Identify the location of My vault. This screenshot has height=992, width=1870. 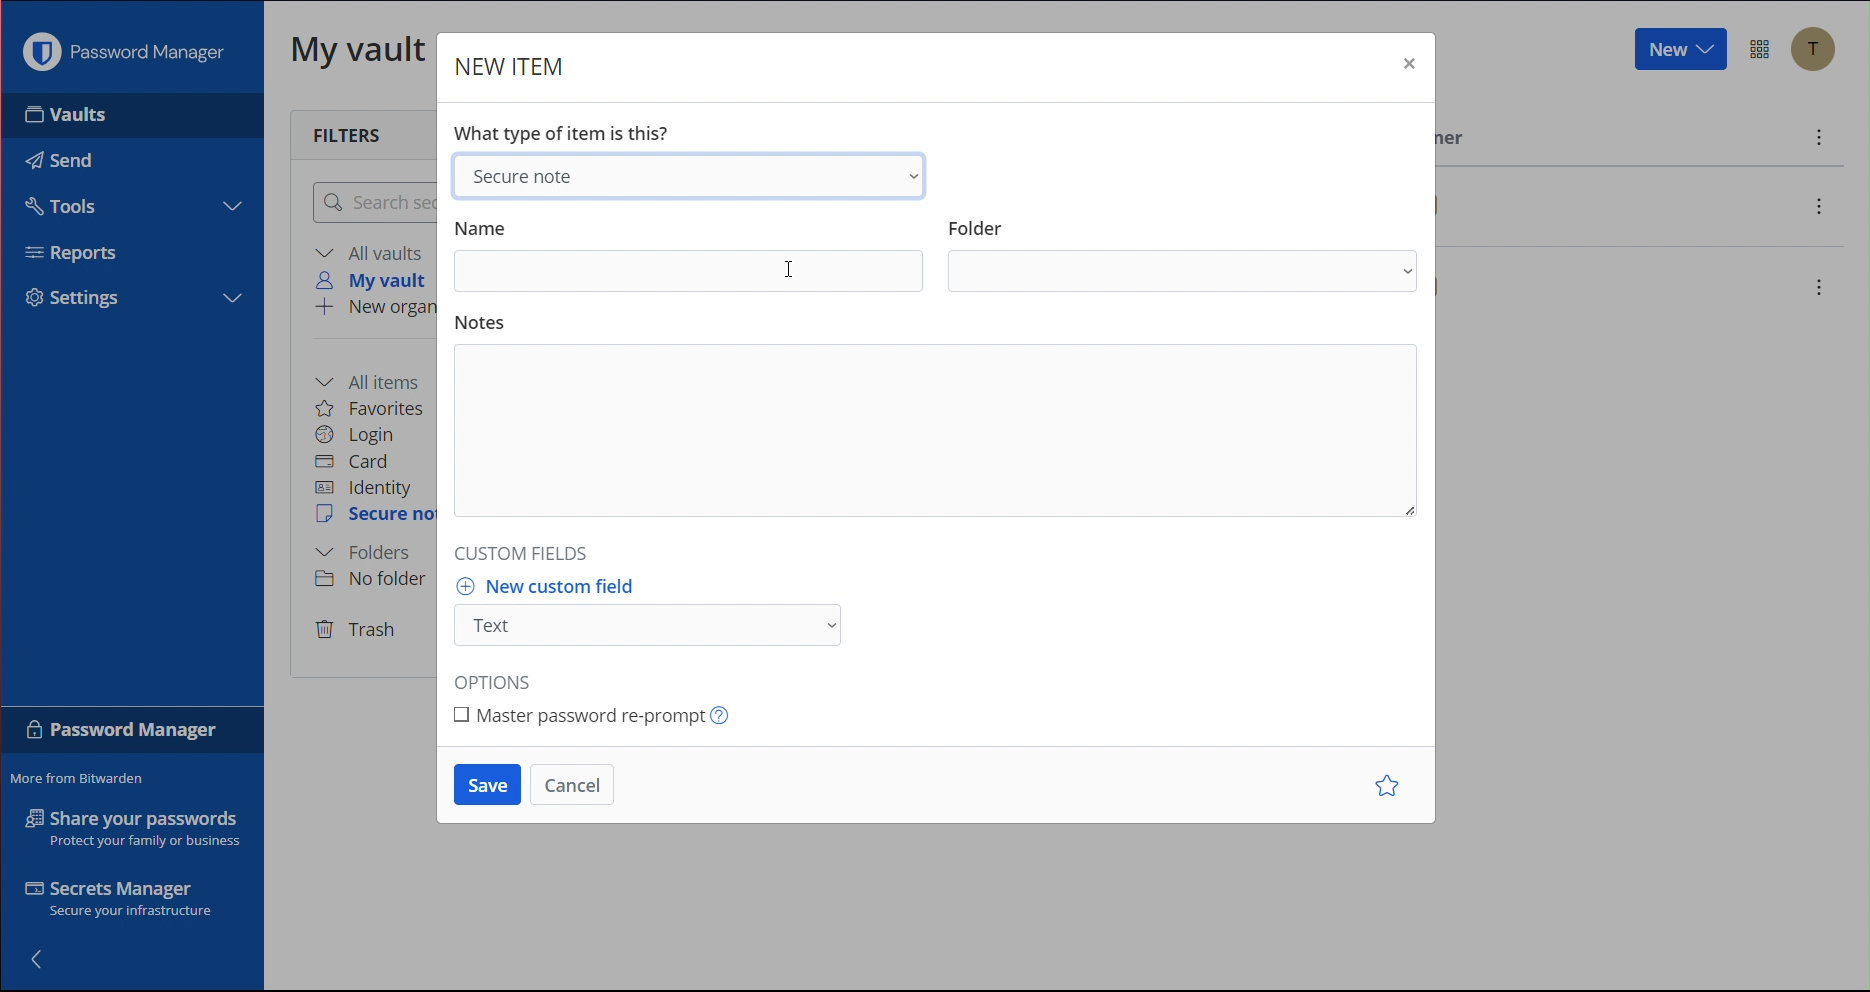
(360, 55).